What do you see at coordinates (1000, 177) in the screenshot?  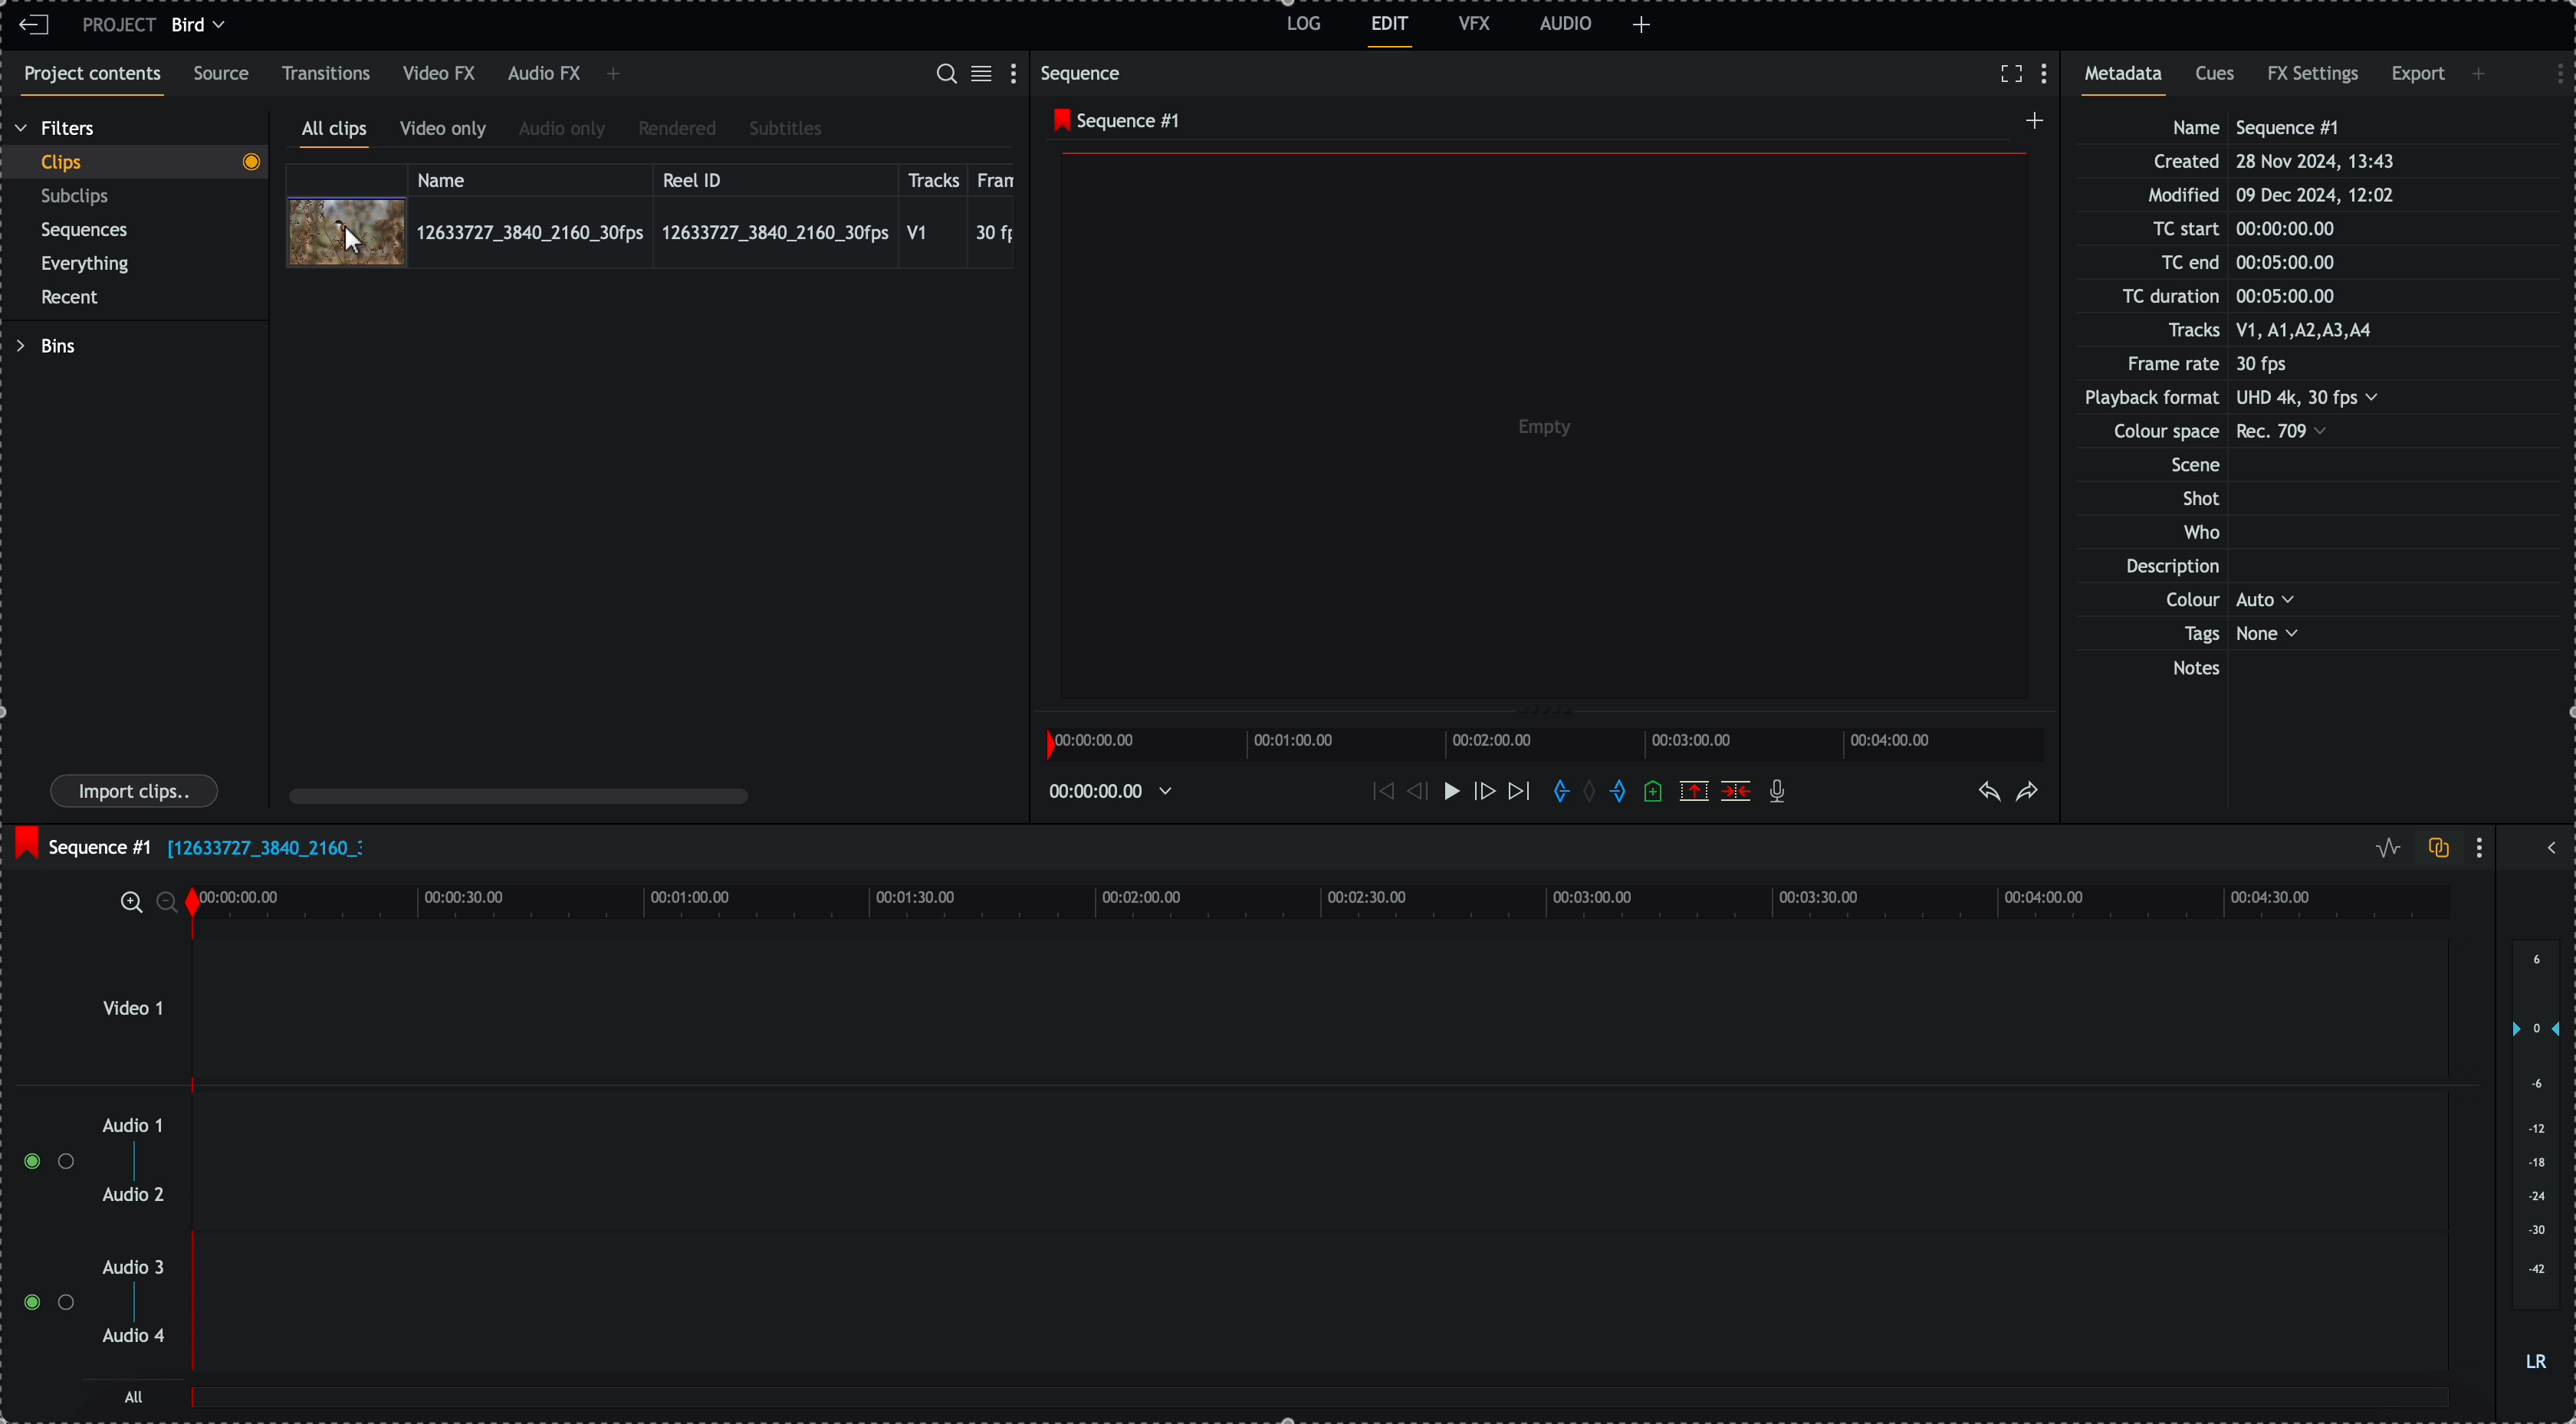 I see `frame` at bounding box center [1000, 177].